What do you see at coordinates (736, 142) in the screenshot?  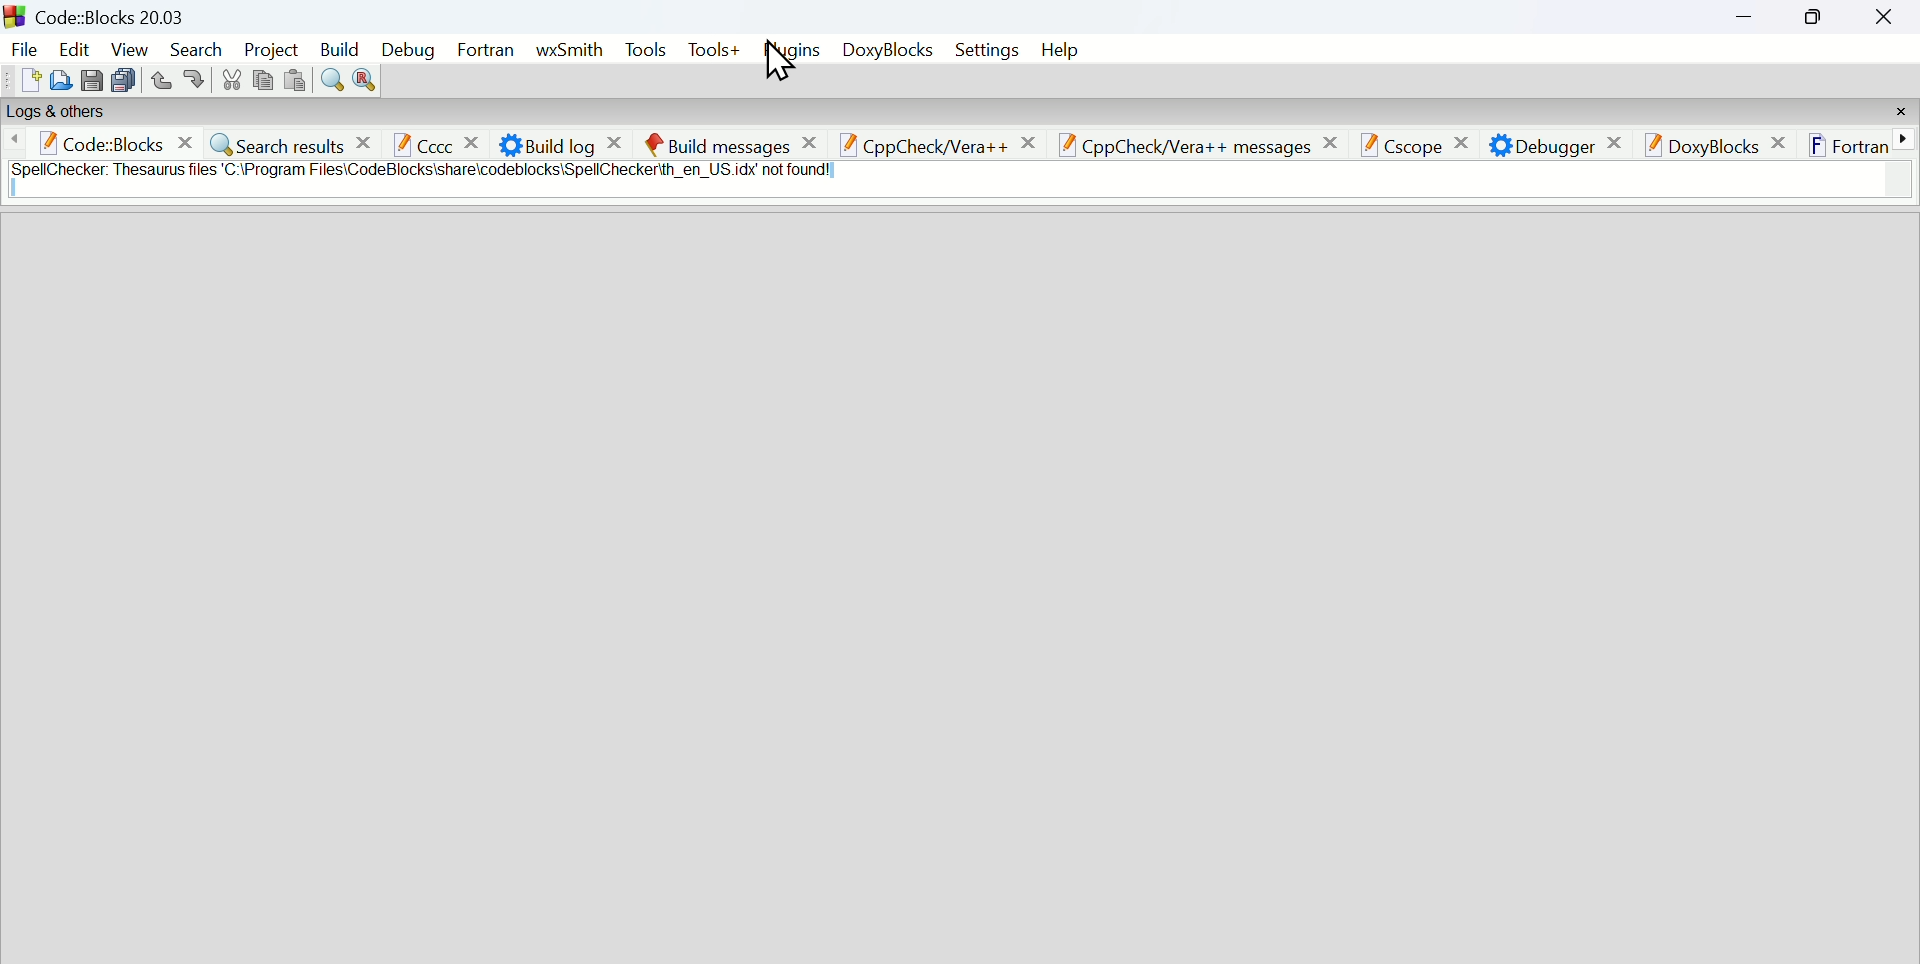 I see `Build messages ` at bounding box center [736, 142].